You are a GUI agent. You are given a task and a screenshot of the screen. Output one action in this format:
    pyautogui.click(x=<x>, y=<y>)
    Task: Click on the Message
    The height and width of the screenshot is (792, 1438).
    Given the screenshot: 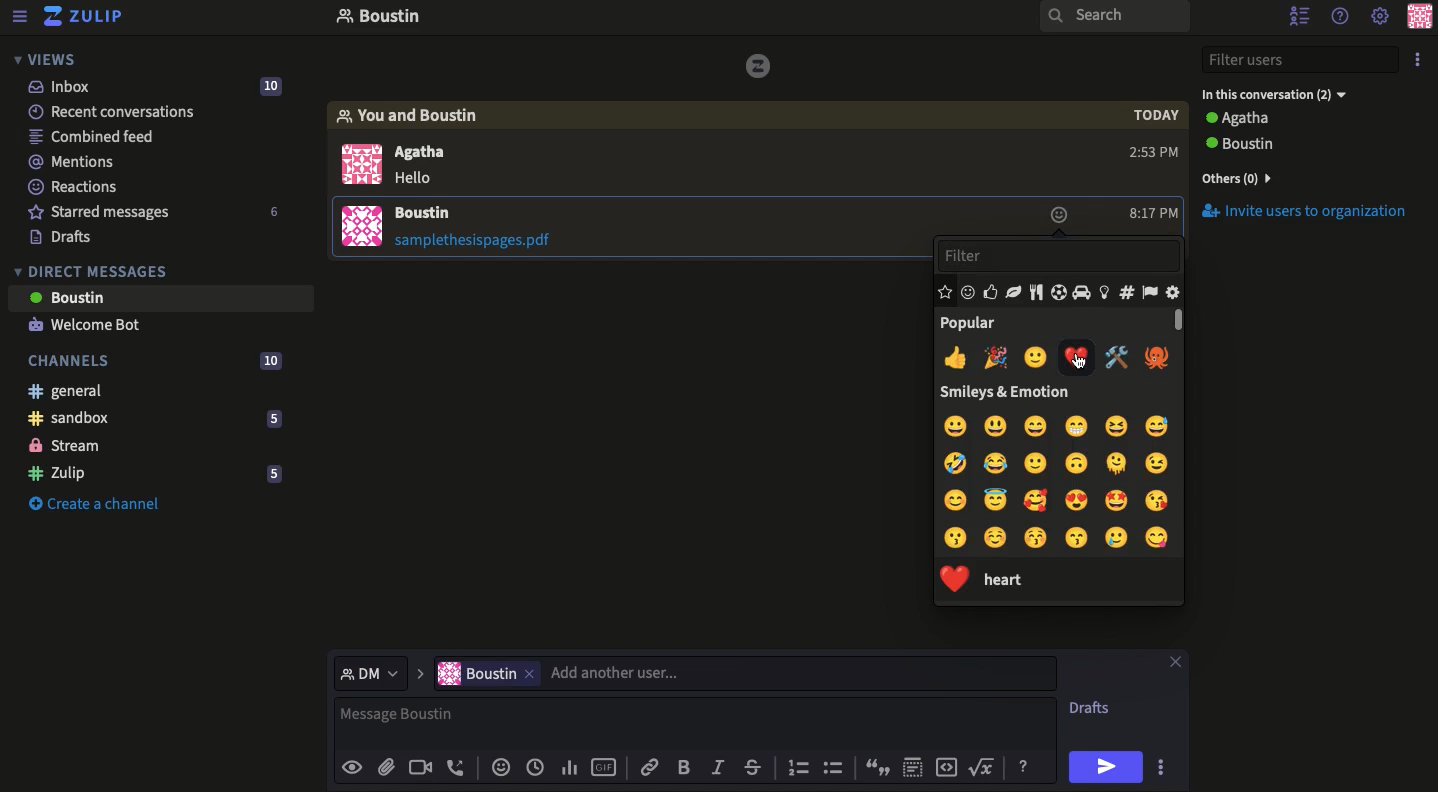 What is the action you would take?
    pyautogui.click(x=695, y=721)
    